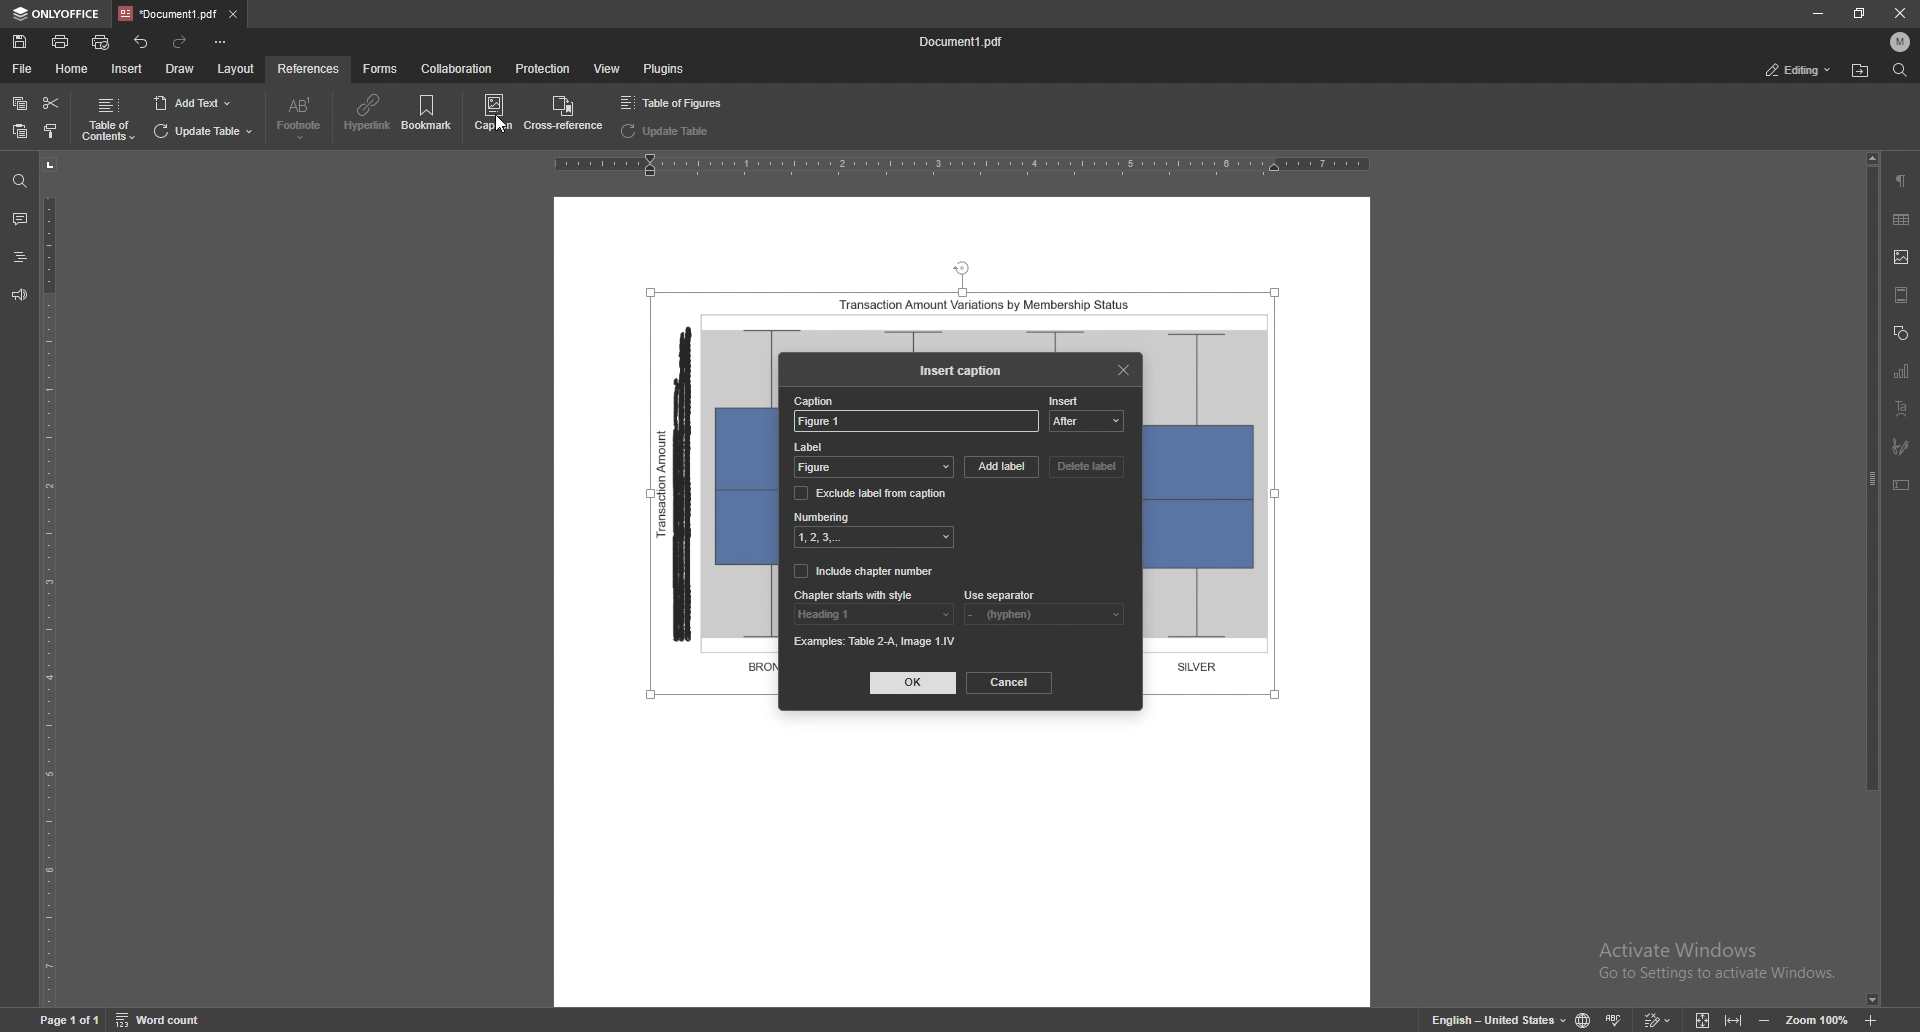 The image size is (1920, 1032). Describe the element at coordinates (57, 581) in the screenshot. I see `vertical scale` at that location.